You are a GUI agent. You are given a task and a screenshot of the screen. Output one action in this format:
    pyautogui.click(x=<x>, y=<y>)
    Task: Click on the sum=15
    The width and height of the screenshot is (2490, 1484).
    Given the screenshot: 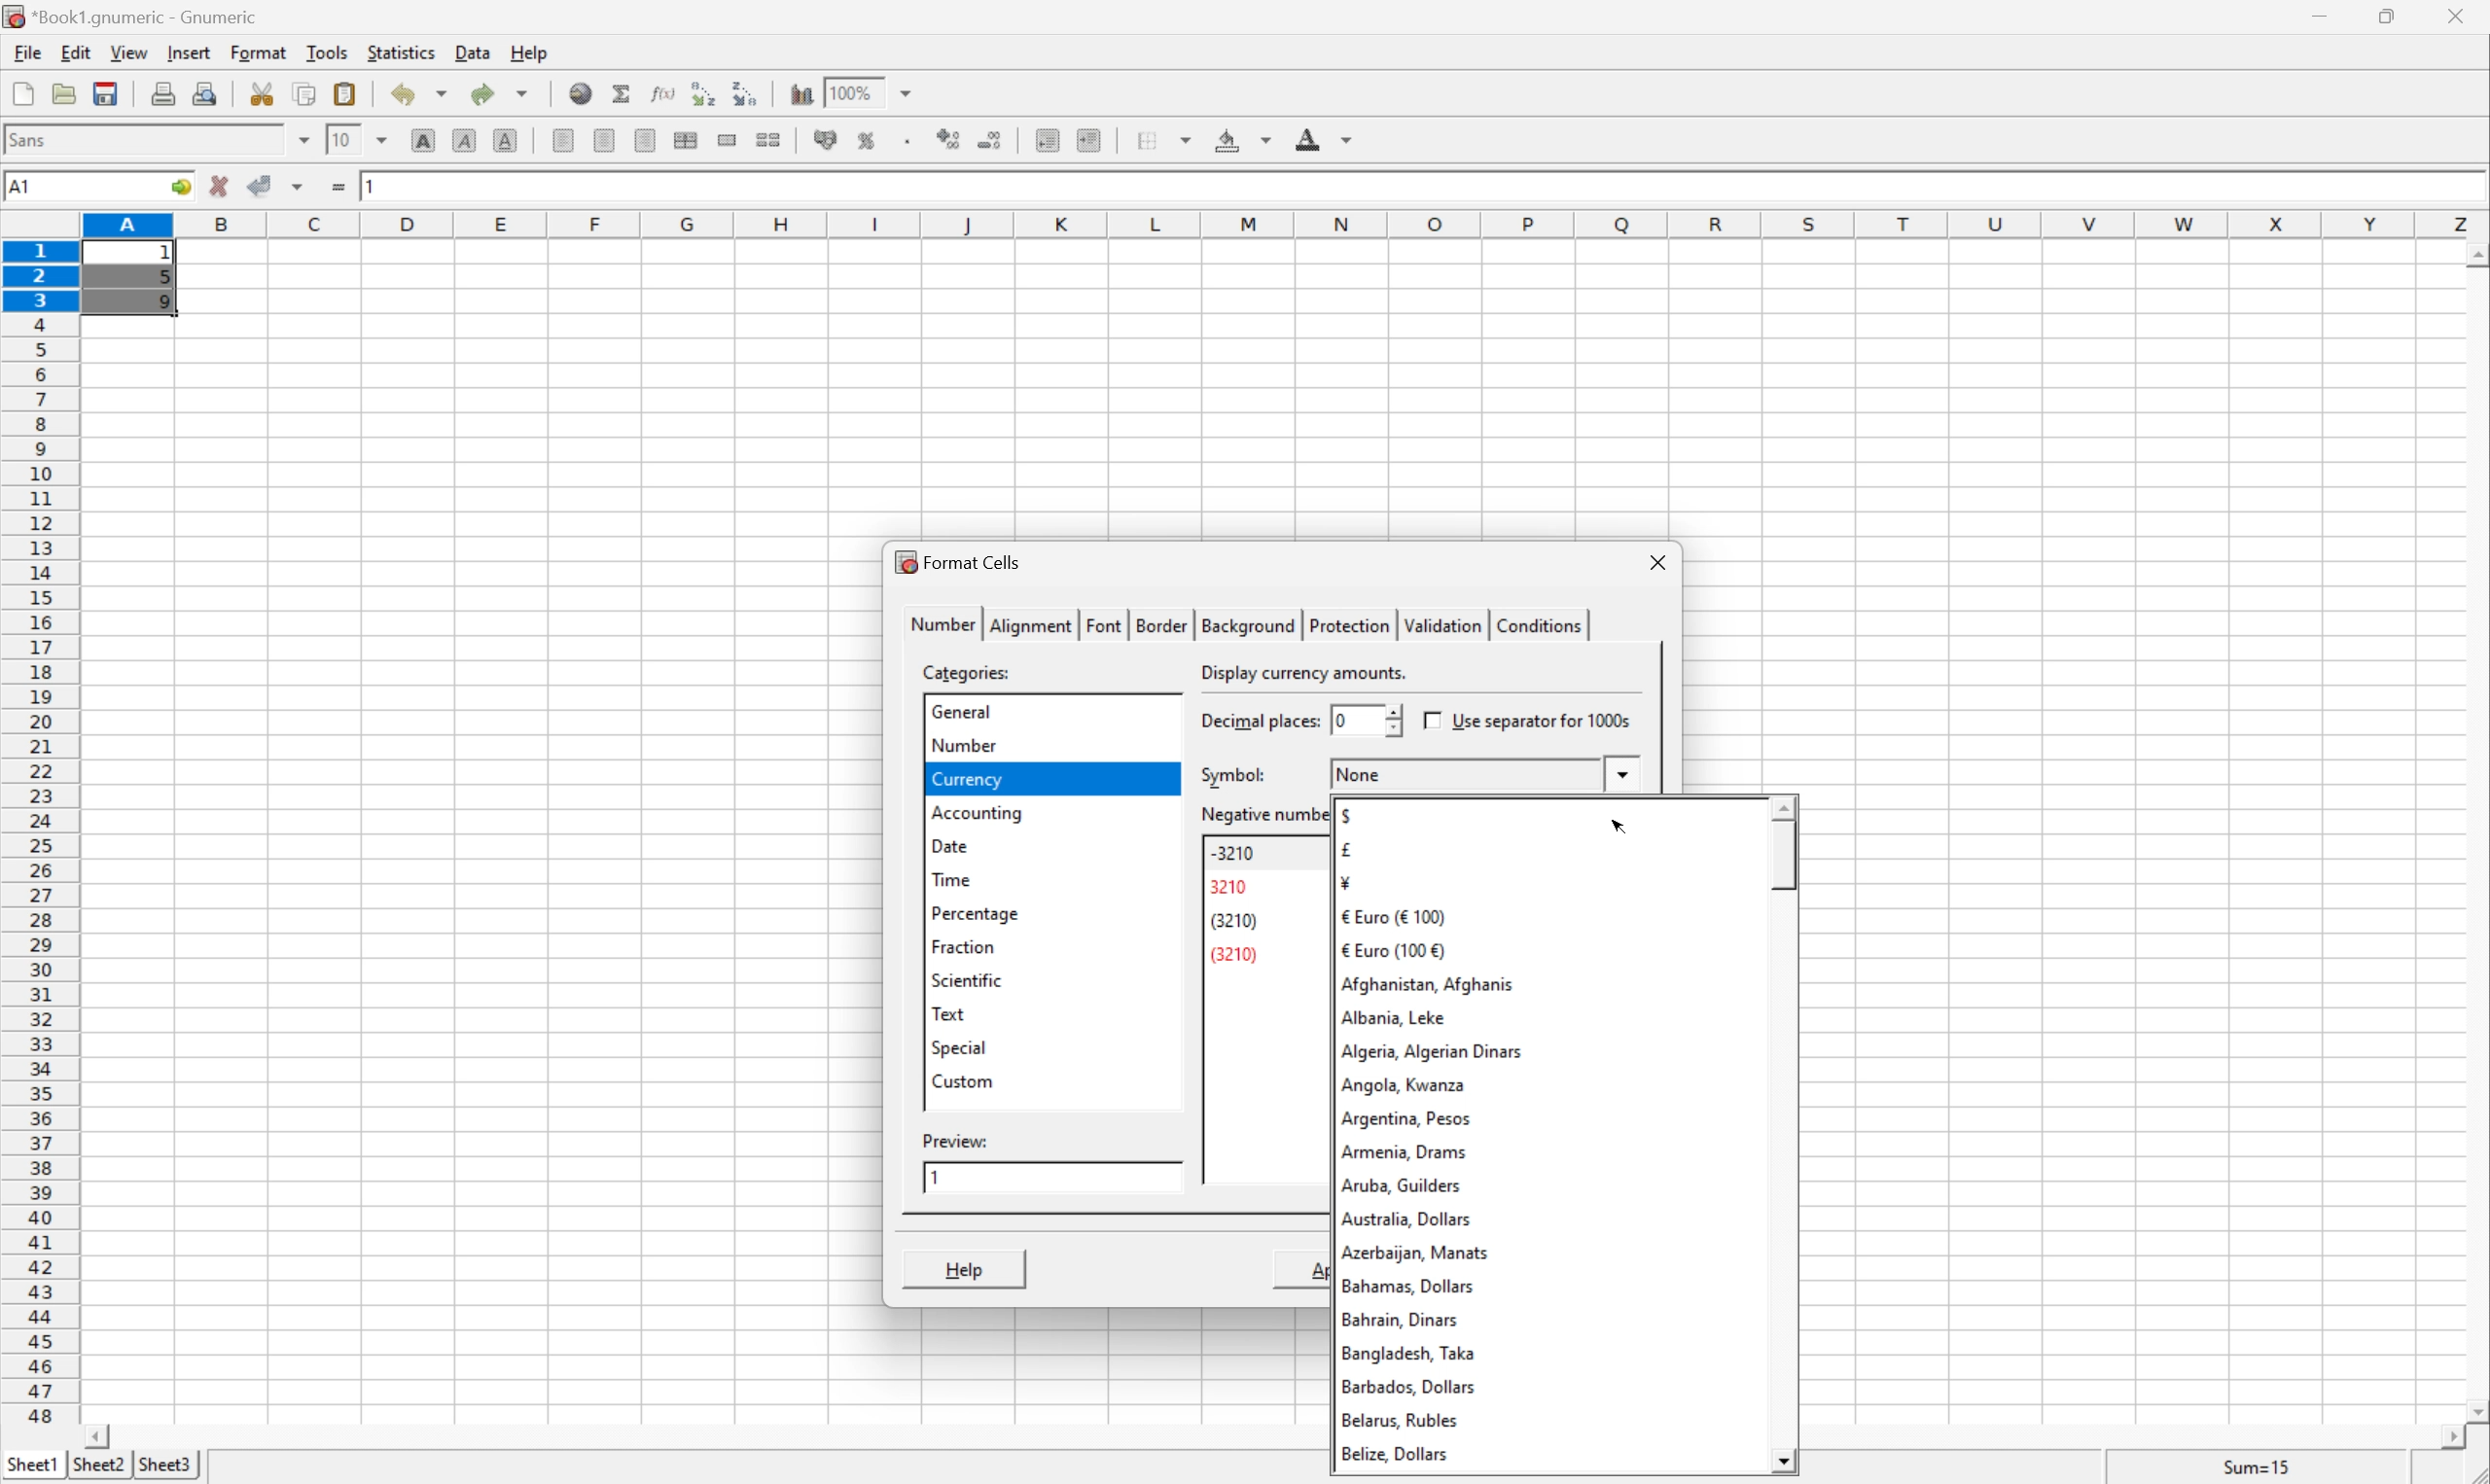 What is the action you would take?
    pyautogui.click(x=2257, y=1466)
    